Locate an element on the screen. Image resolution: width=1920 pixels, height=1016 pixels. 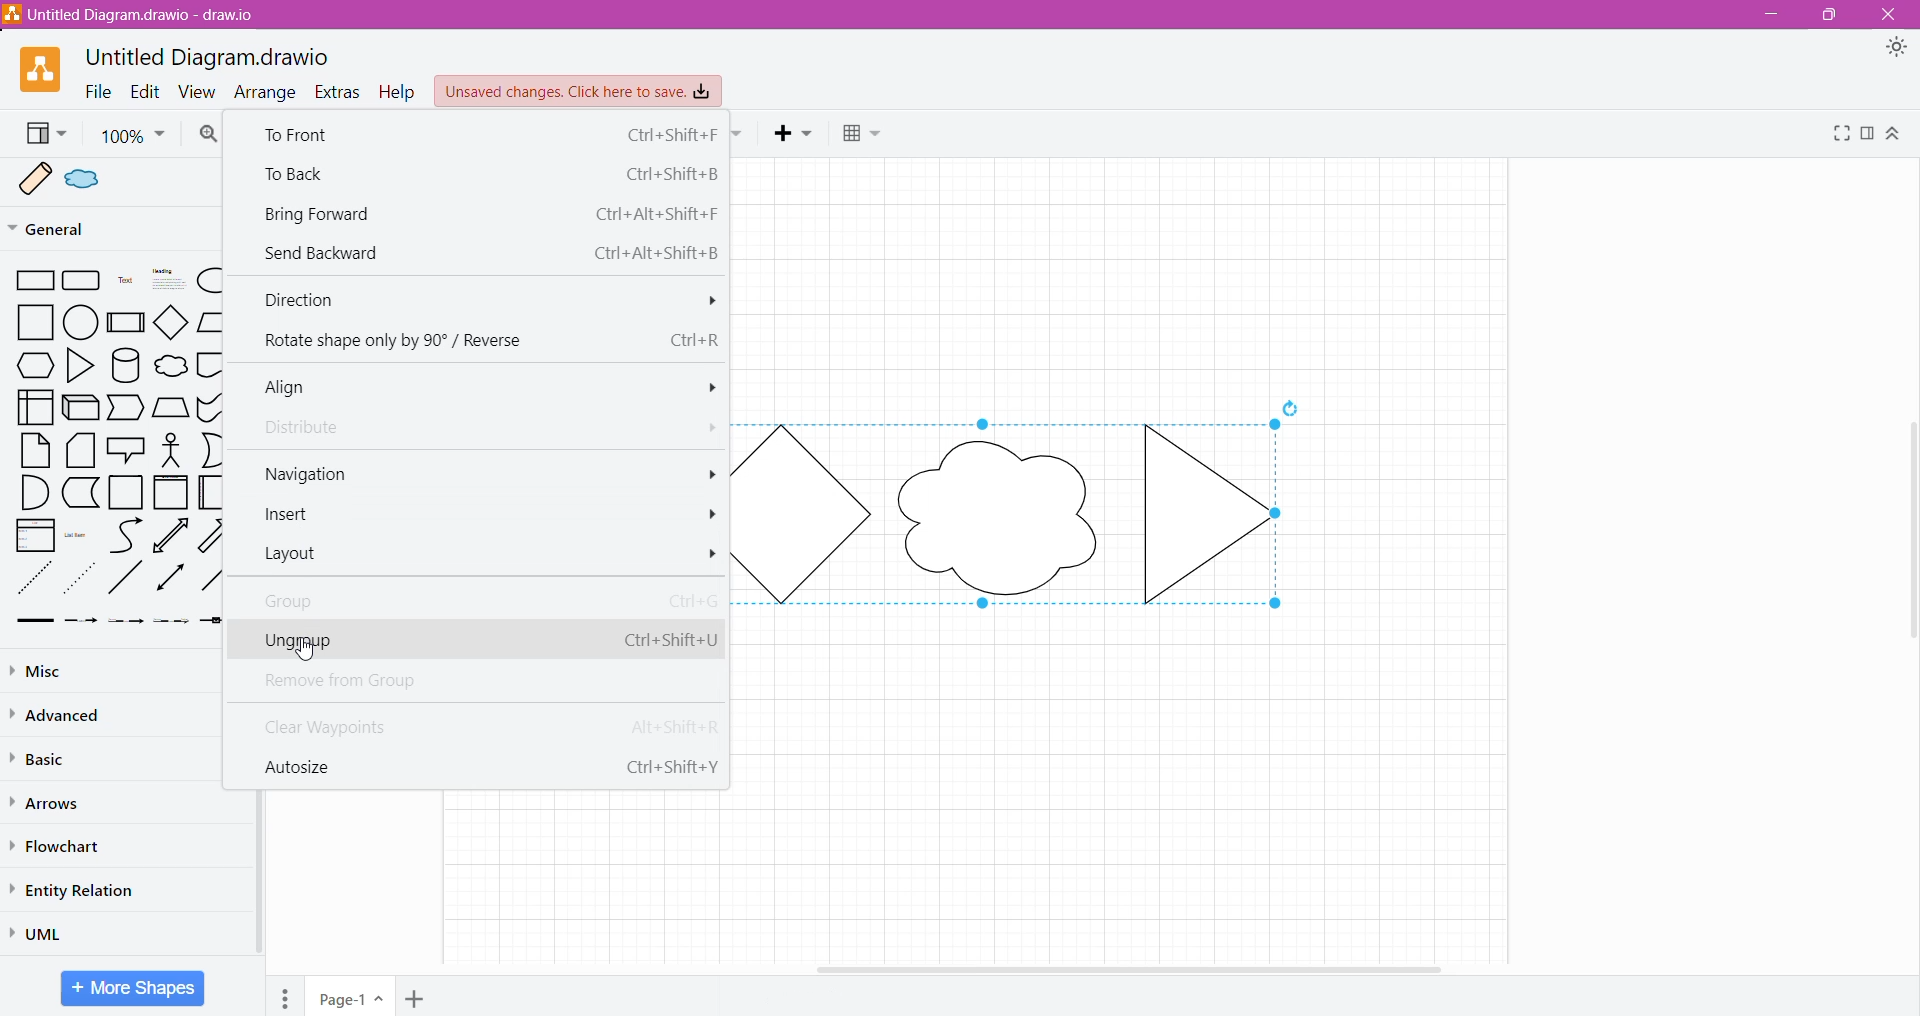
Restore Down is located at coordinates (1828, 17).